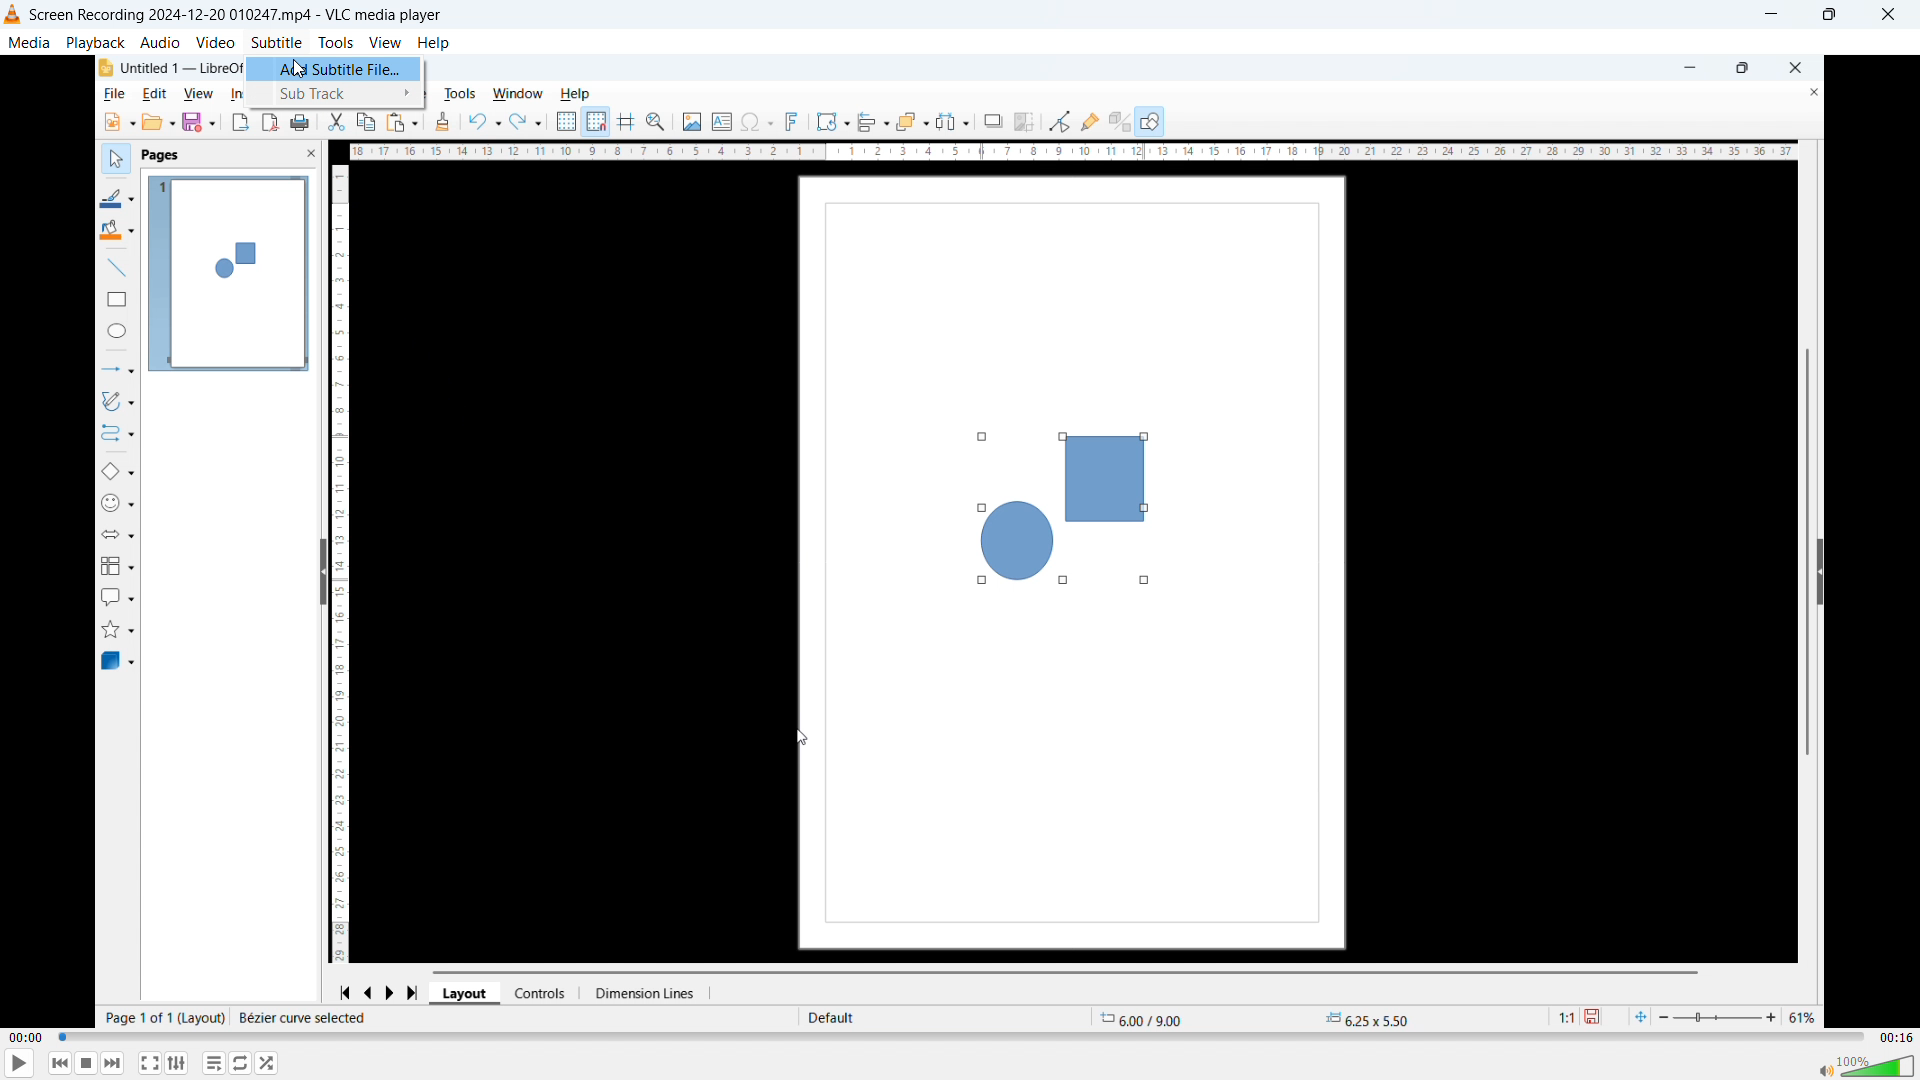 Image resolution: width=1920 pixels, height=1080 pixels. Describe the element at coordinates (119, 473) in the screenshot. I see `basic shapes` at that location.